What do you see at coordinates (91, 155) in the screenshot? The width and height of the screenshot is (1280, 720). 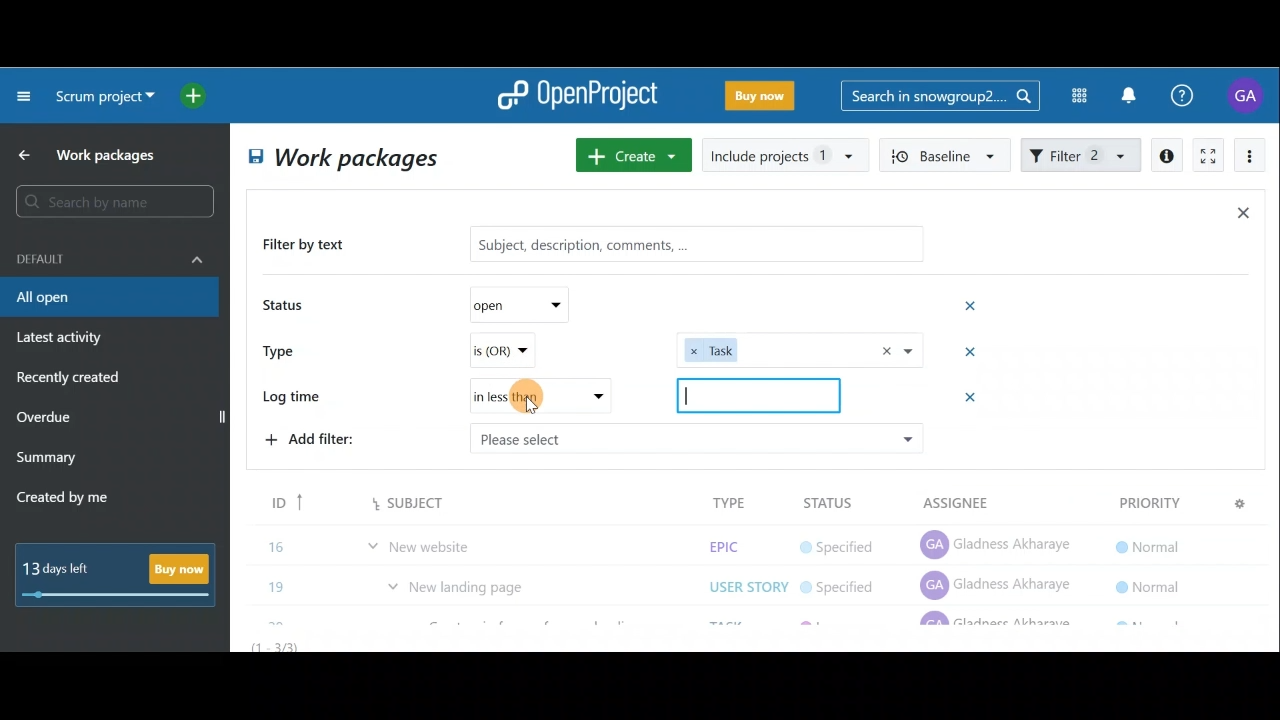 I see `Work packages` at bounding box center [91, 155].